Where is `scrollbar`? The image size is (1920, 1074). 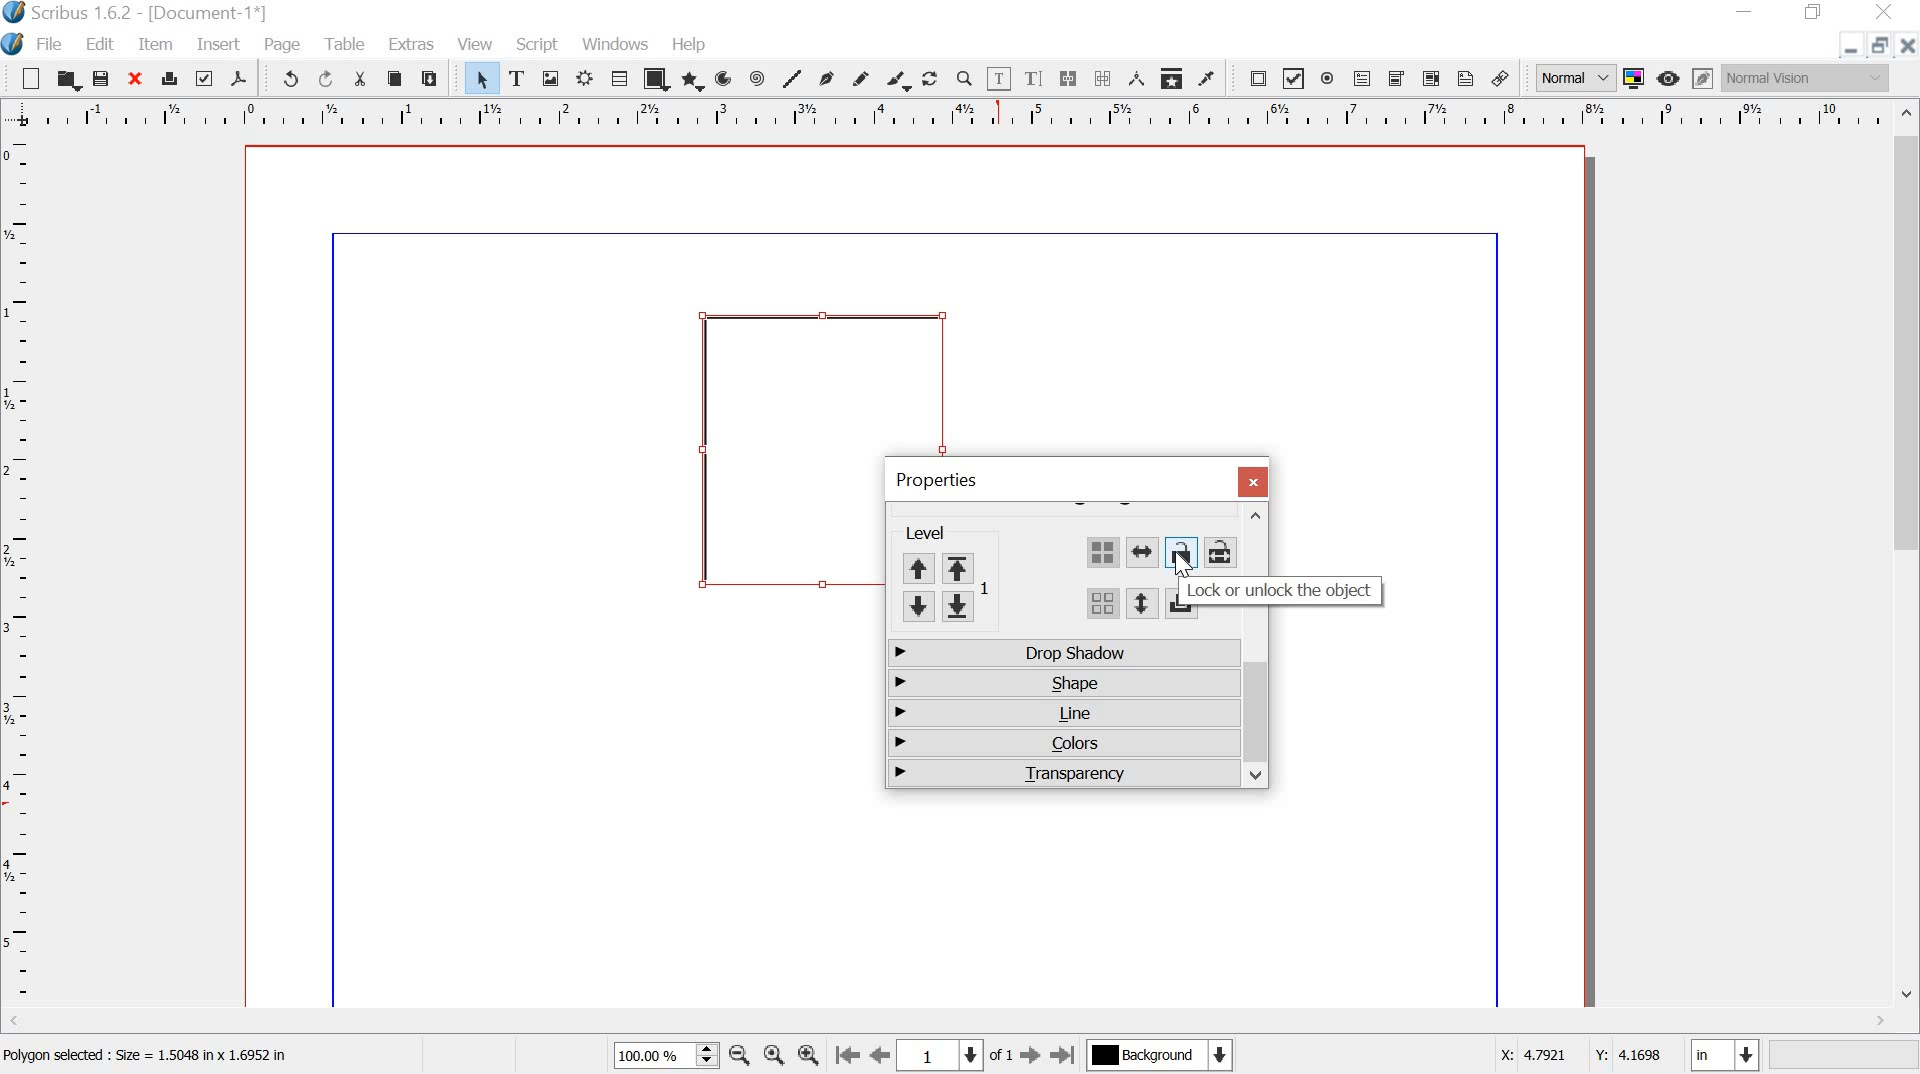
scrollbar is located at coordinates (1908, 558).